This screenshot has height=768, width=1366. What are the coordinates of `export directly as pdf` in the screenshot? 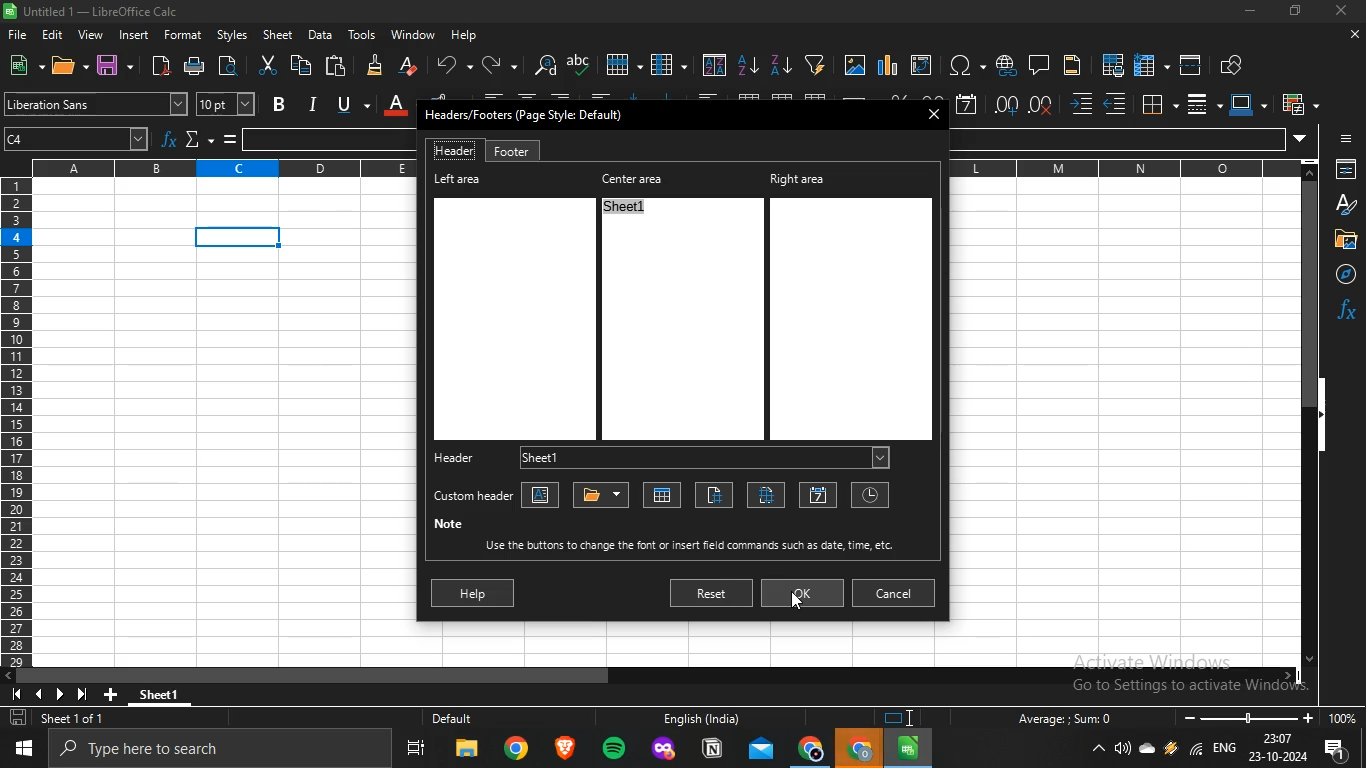 It's located at (158, 65).